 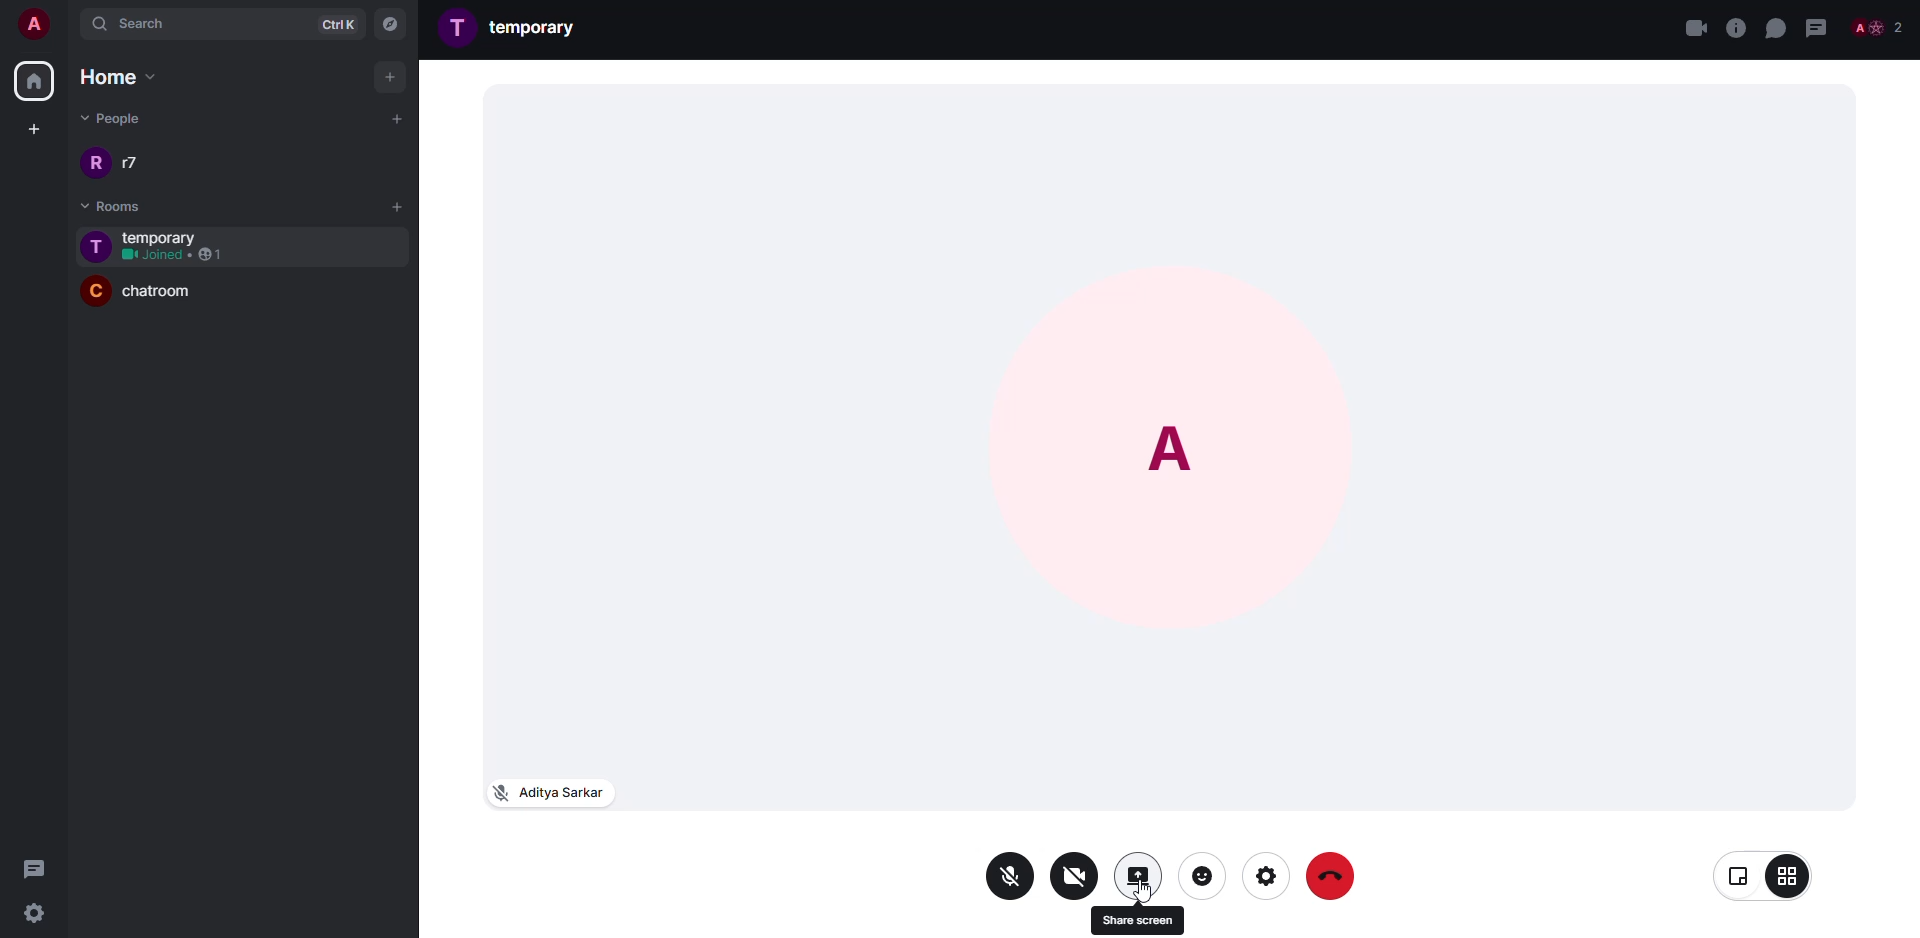 What do you see at coordinates (459, 26) in the screenshot?
I see `profile` at bounding box center [459, 26].